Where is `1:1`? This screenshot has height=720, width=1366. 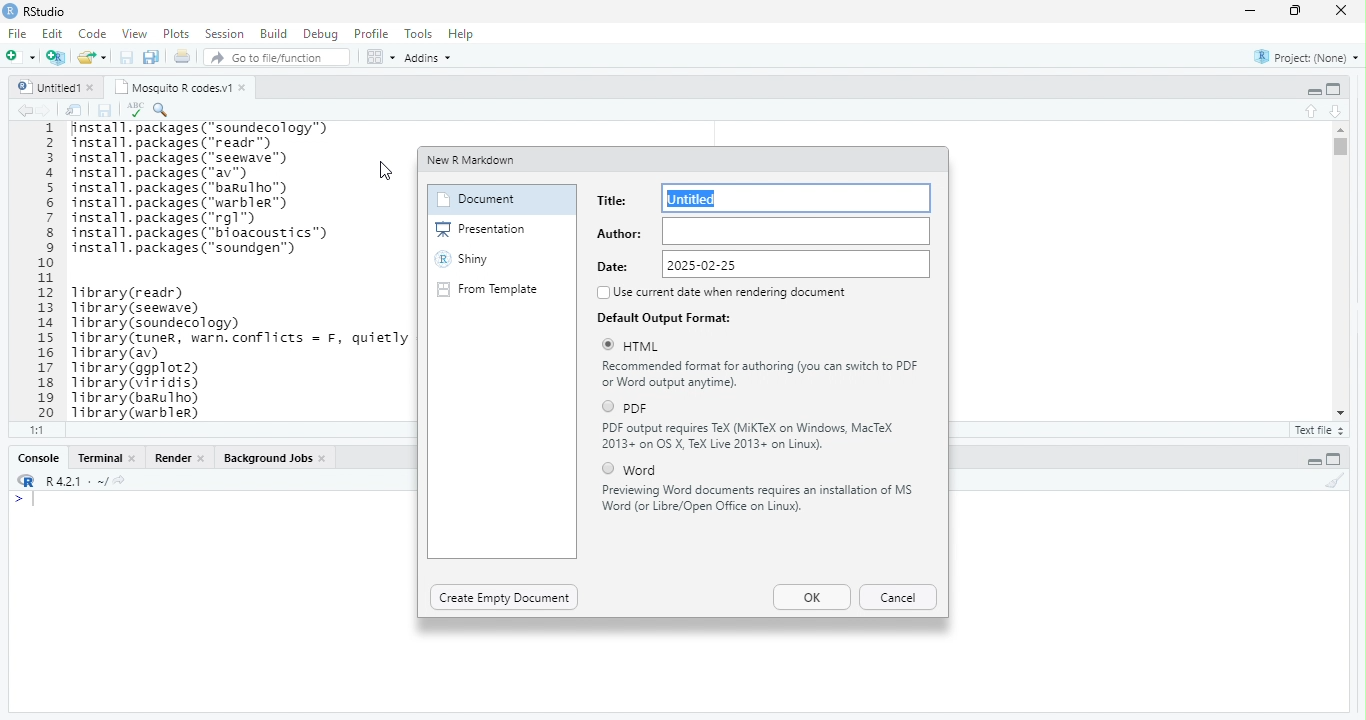 1:1 is located at coordinates (38, 429).